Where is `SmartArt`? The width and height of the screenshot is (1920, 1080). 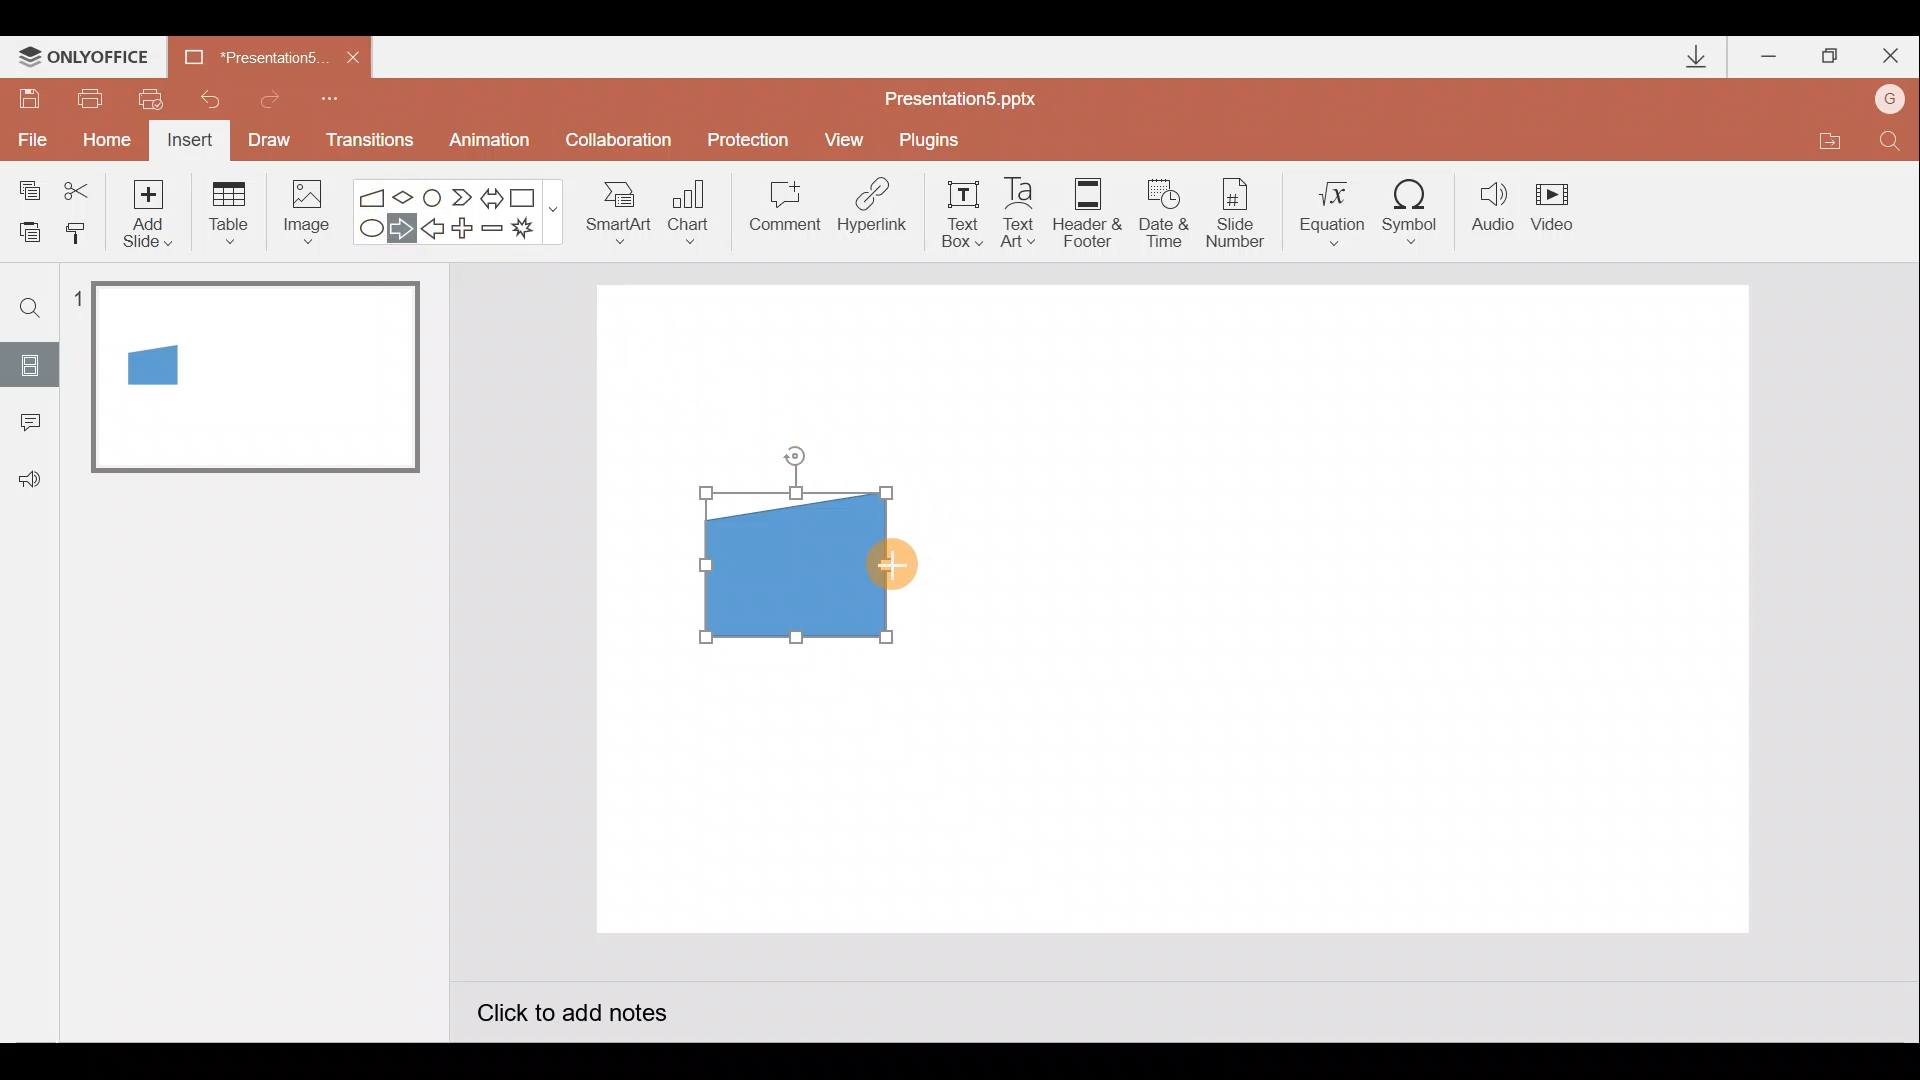
SmartArt is located at coordinates (611, 211).